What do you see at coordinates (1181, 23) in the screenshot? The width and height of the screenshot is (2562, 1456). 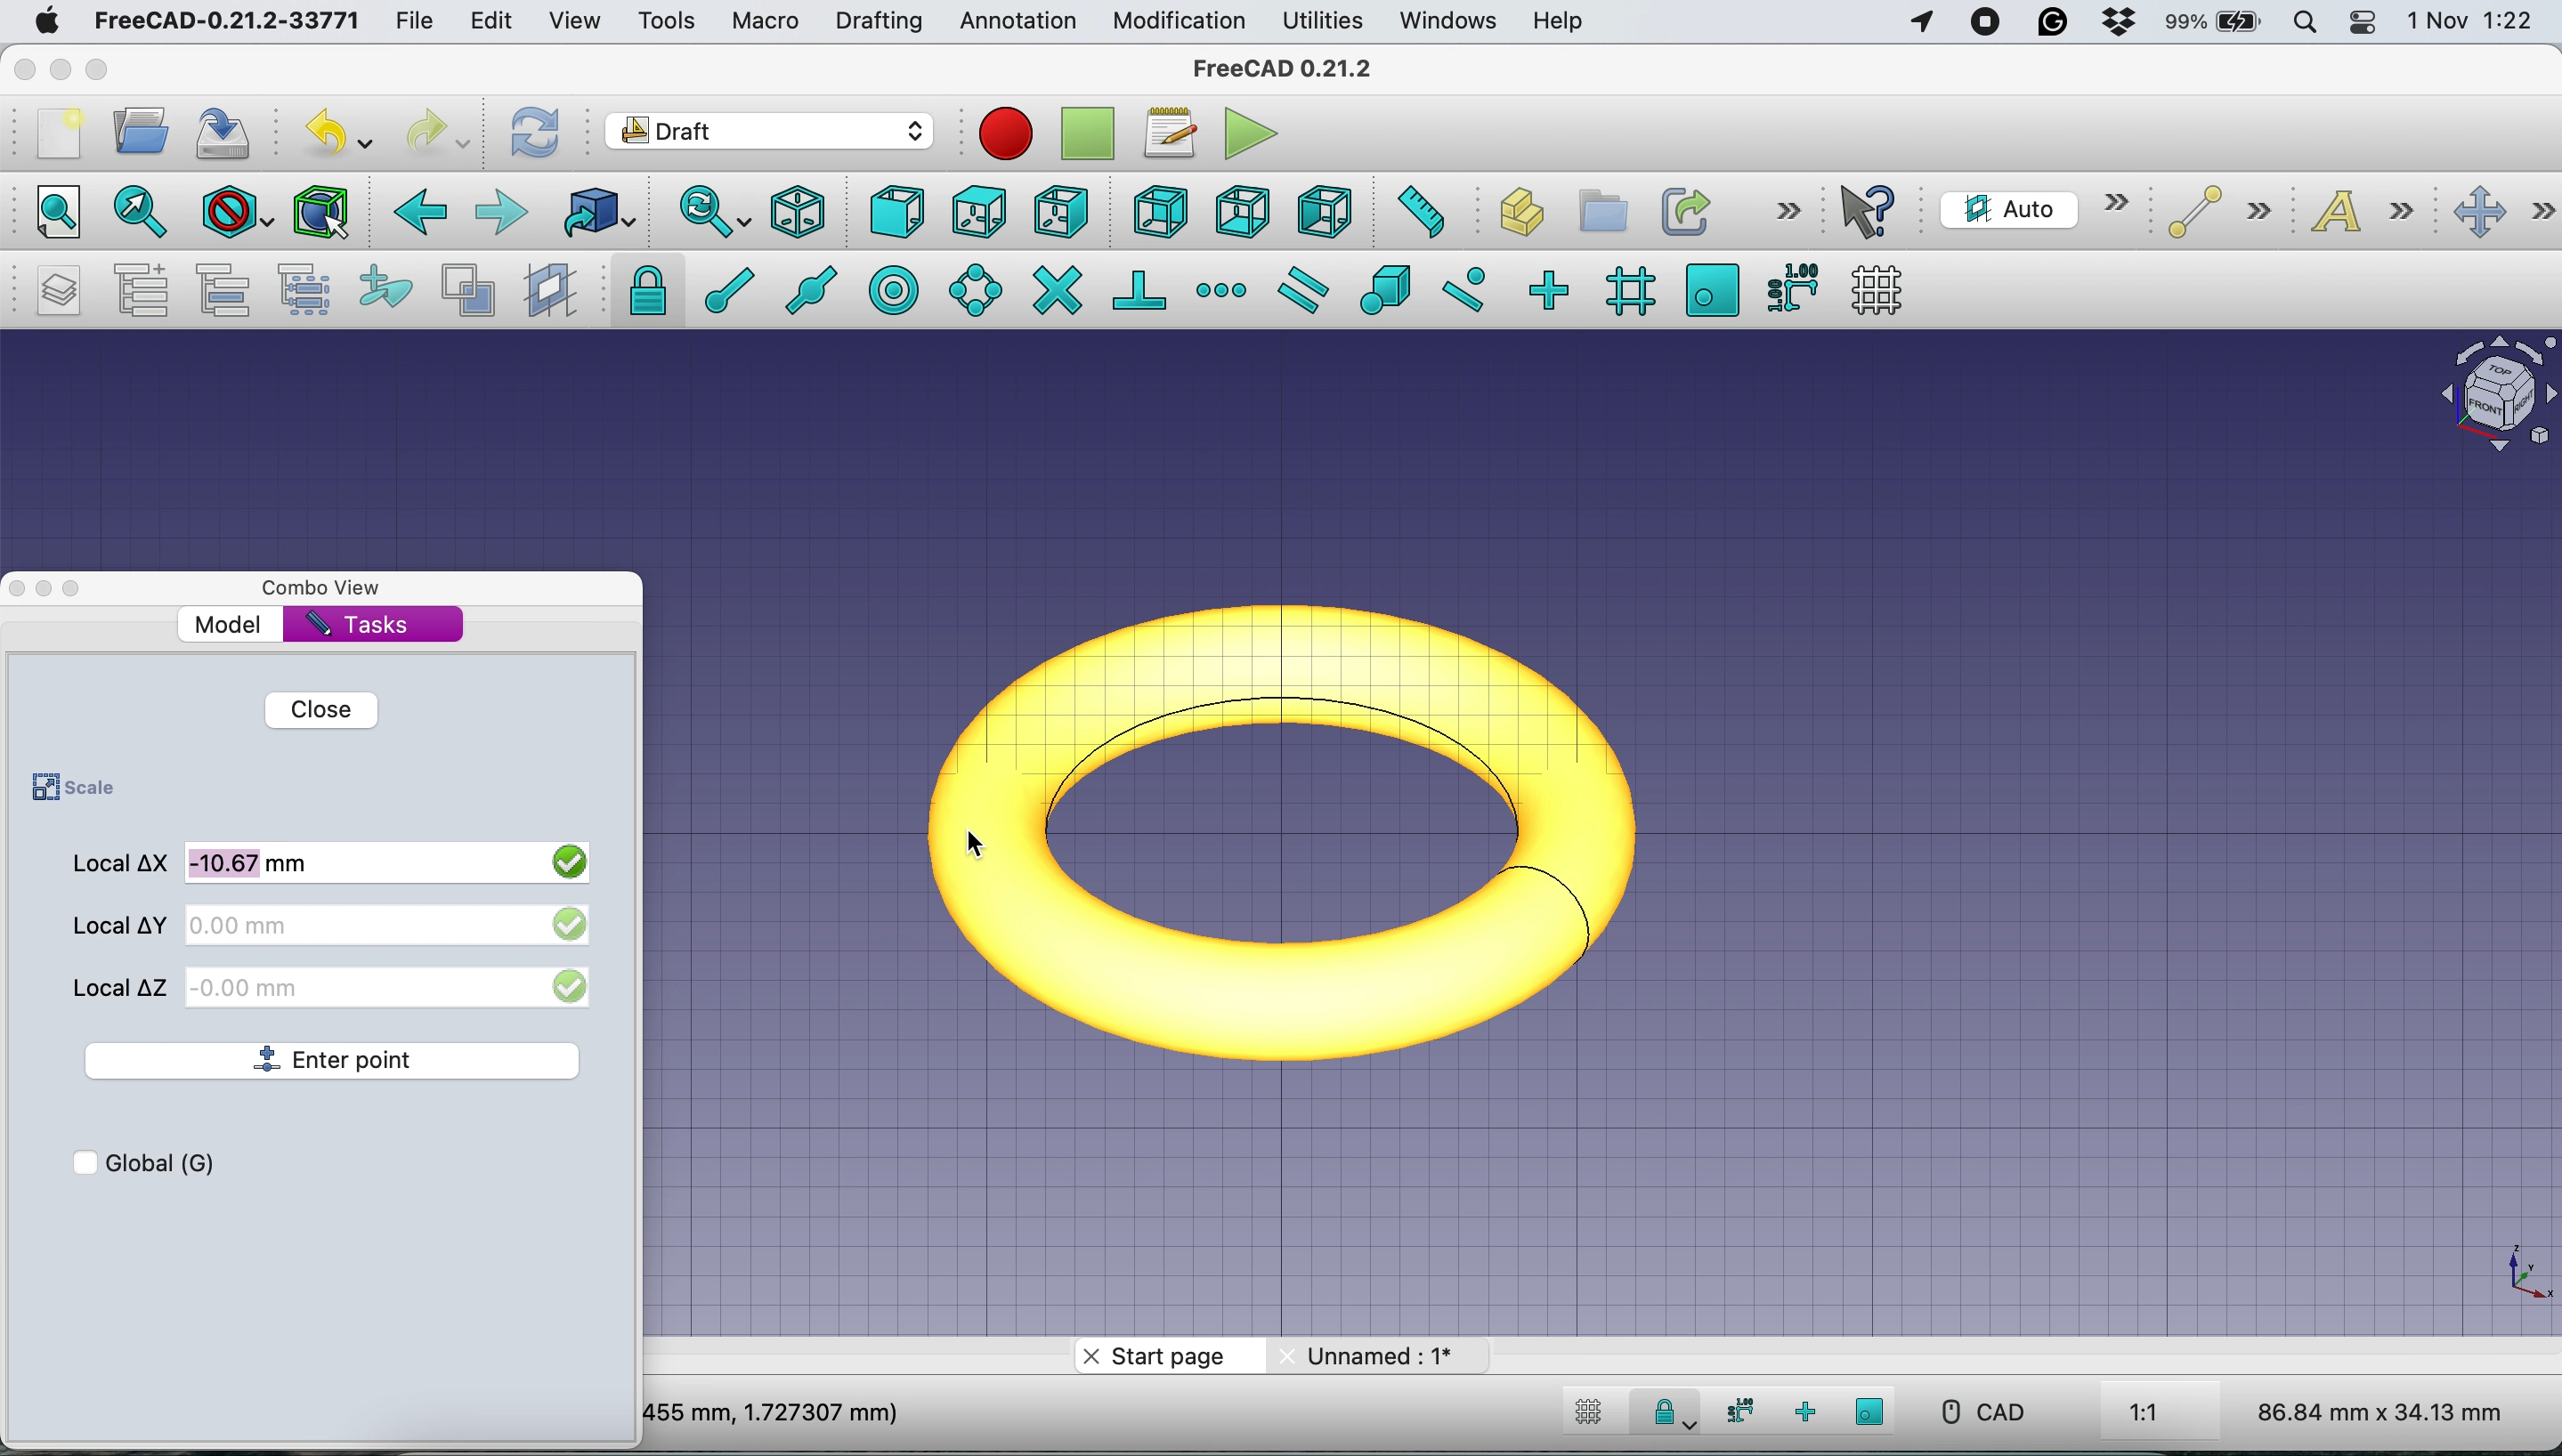 I see `modification` at bounding box center [1181, 23].